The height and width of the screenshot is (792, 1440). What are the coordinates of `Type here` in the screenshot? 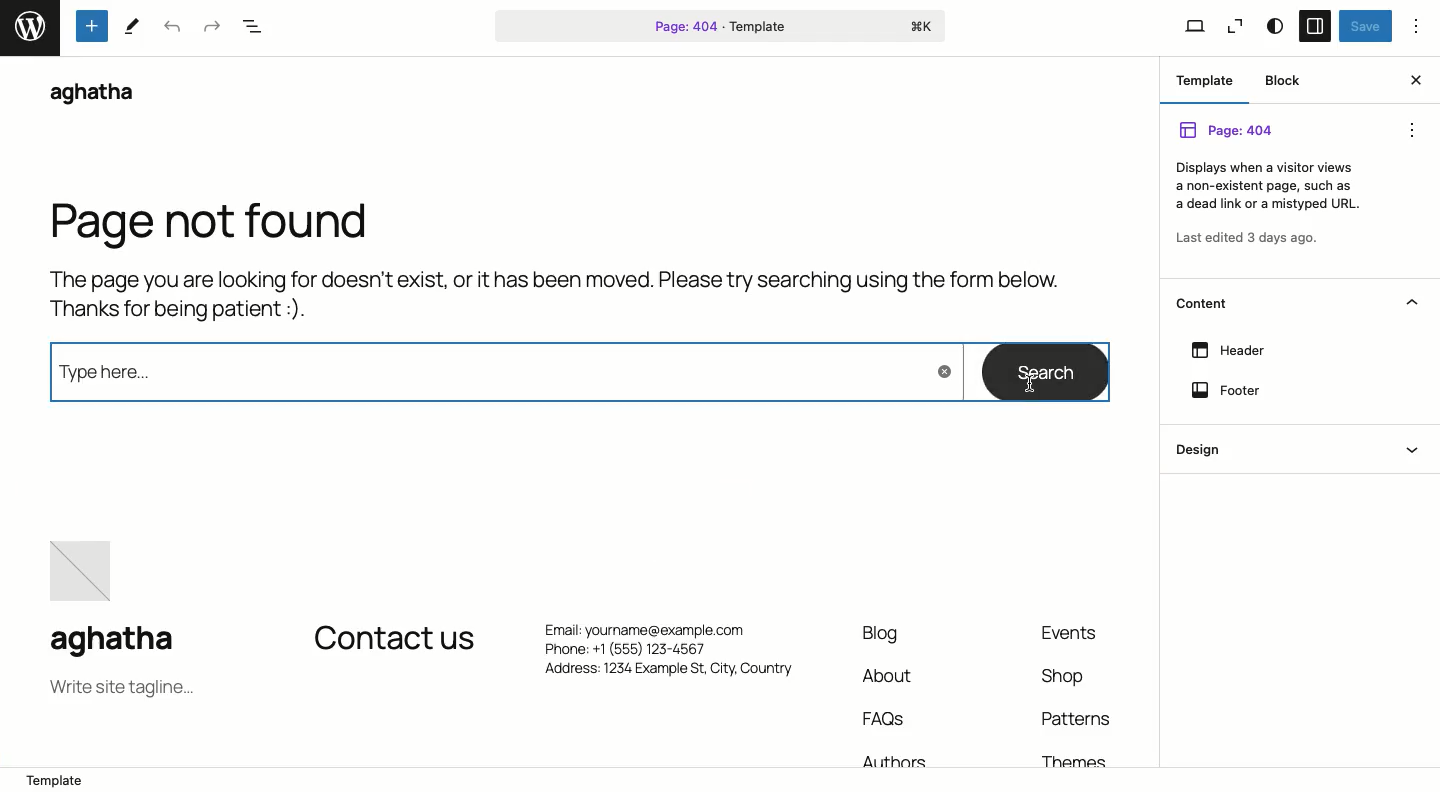 It's located at (506, 370).